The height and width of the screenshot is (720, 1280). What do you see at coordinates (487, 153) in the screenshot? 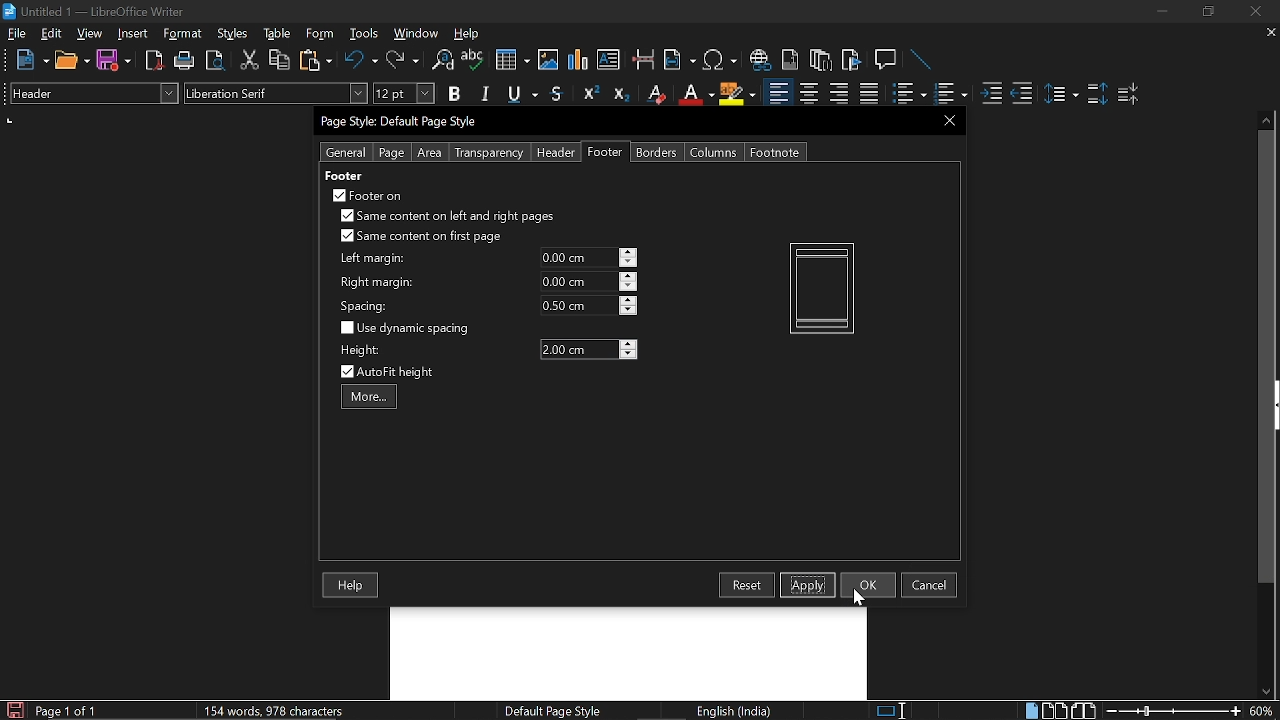
I see `Transparency` at bounding box center [487, 153].